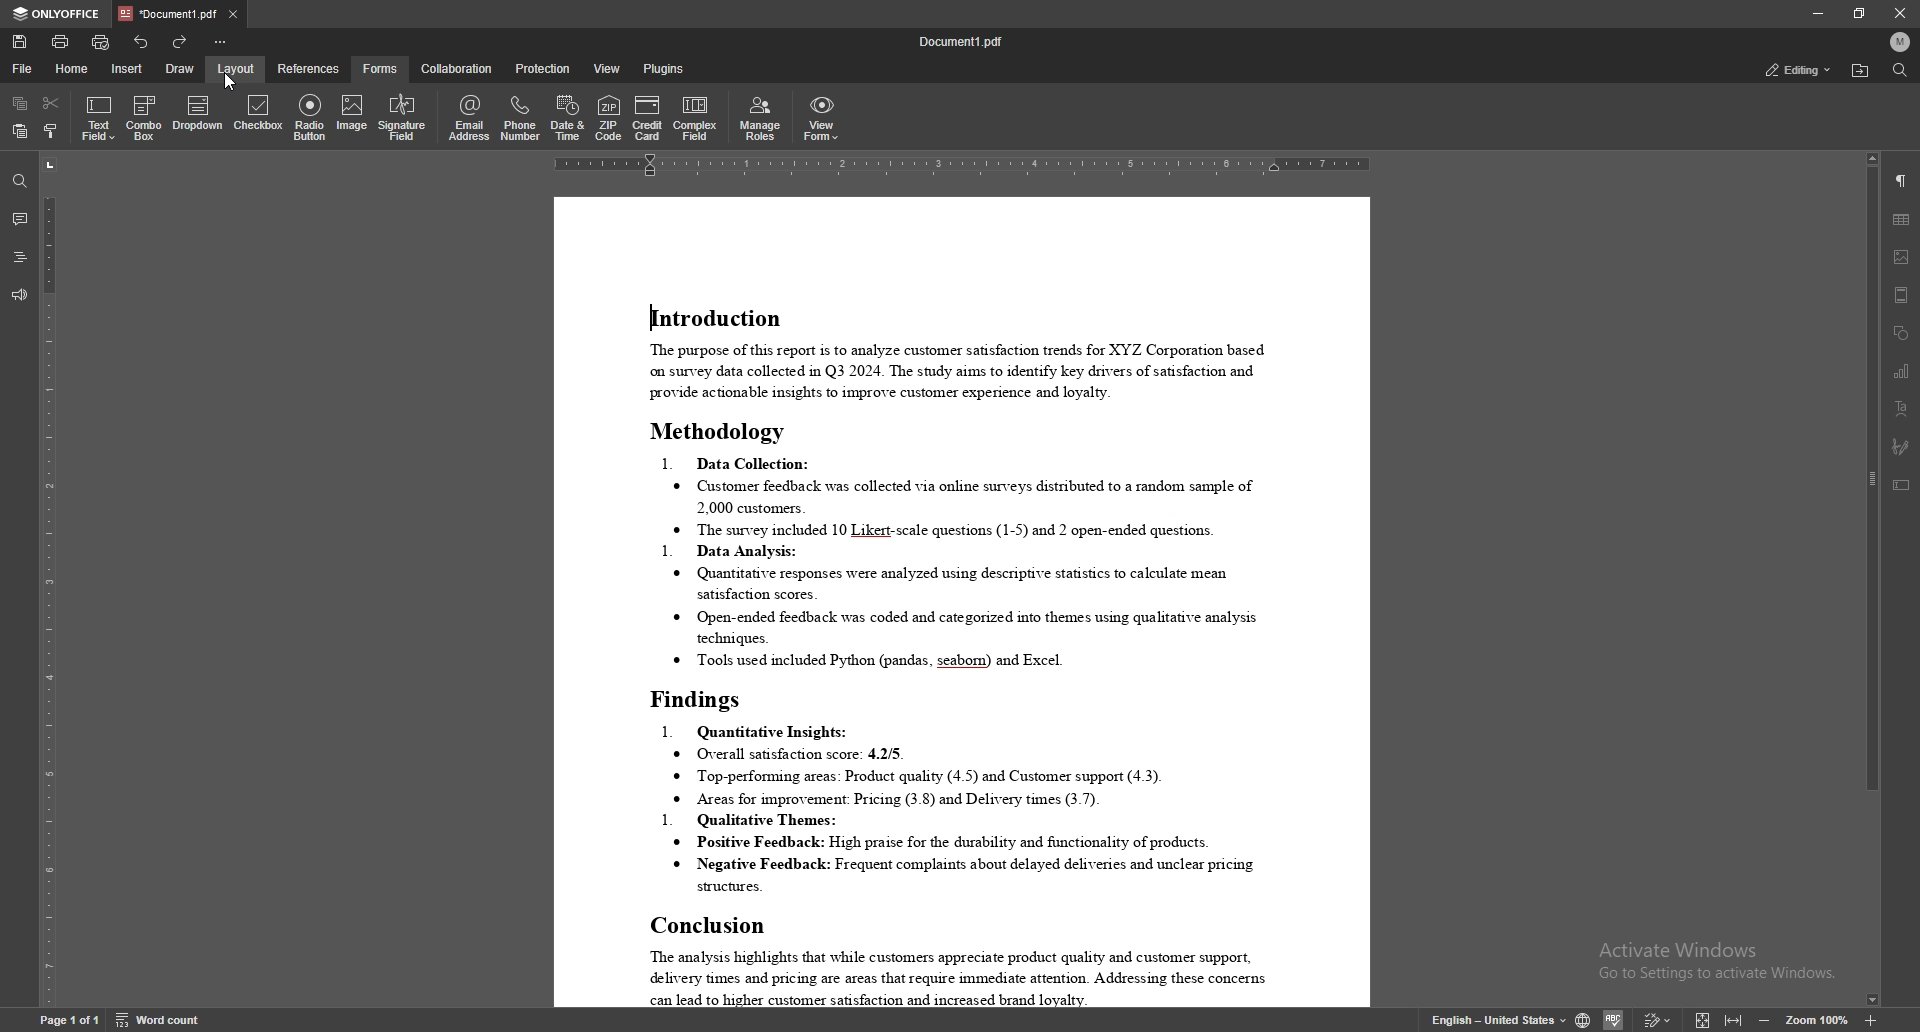  I want to click on copy style, so click(50, 131).